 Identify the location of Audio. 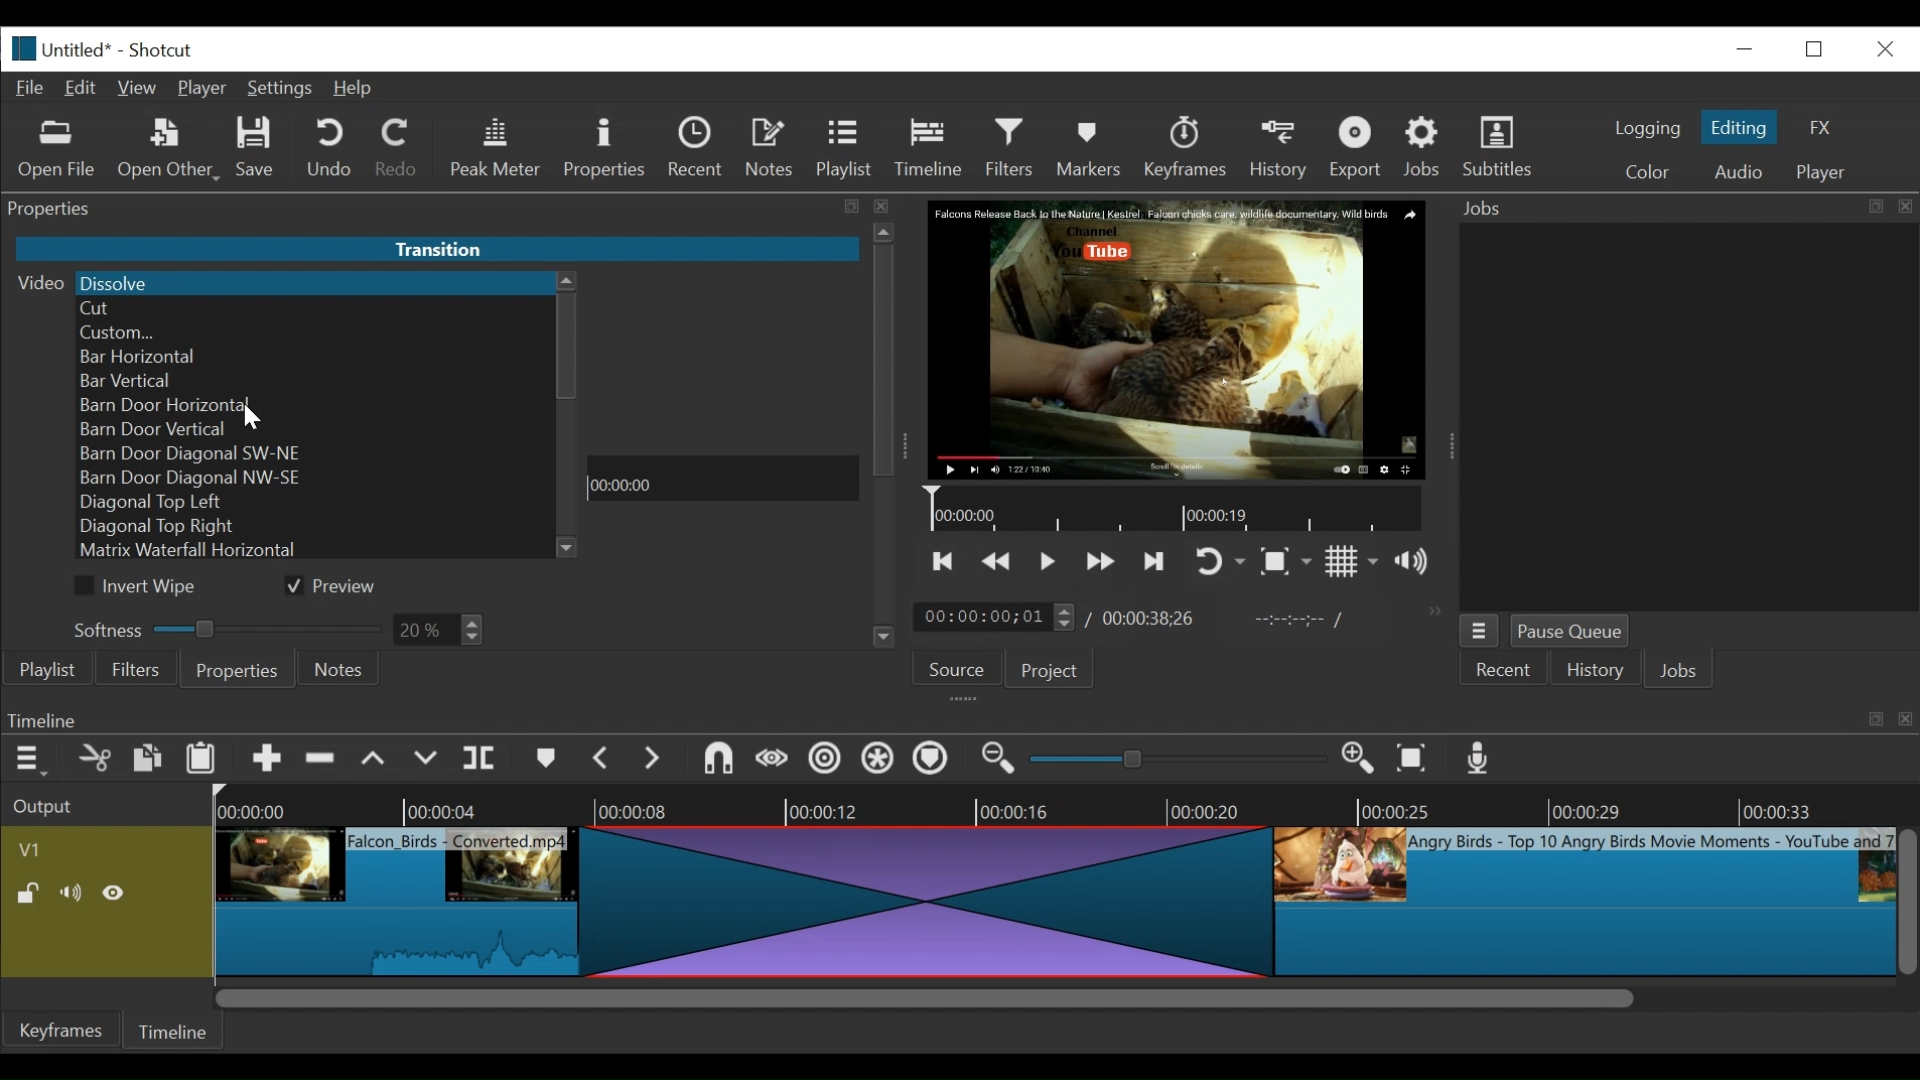
(1737, 172).